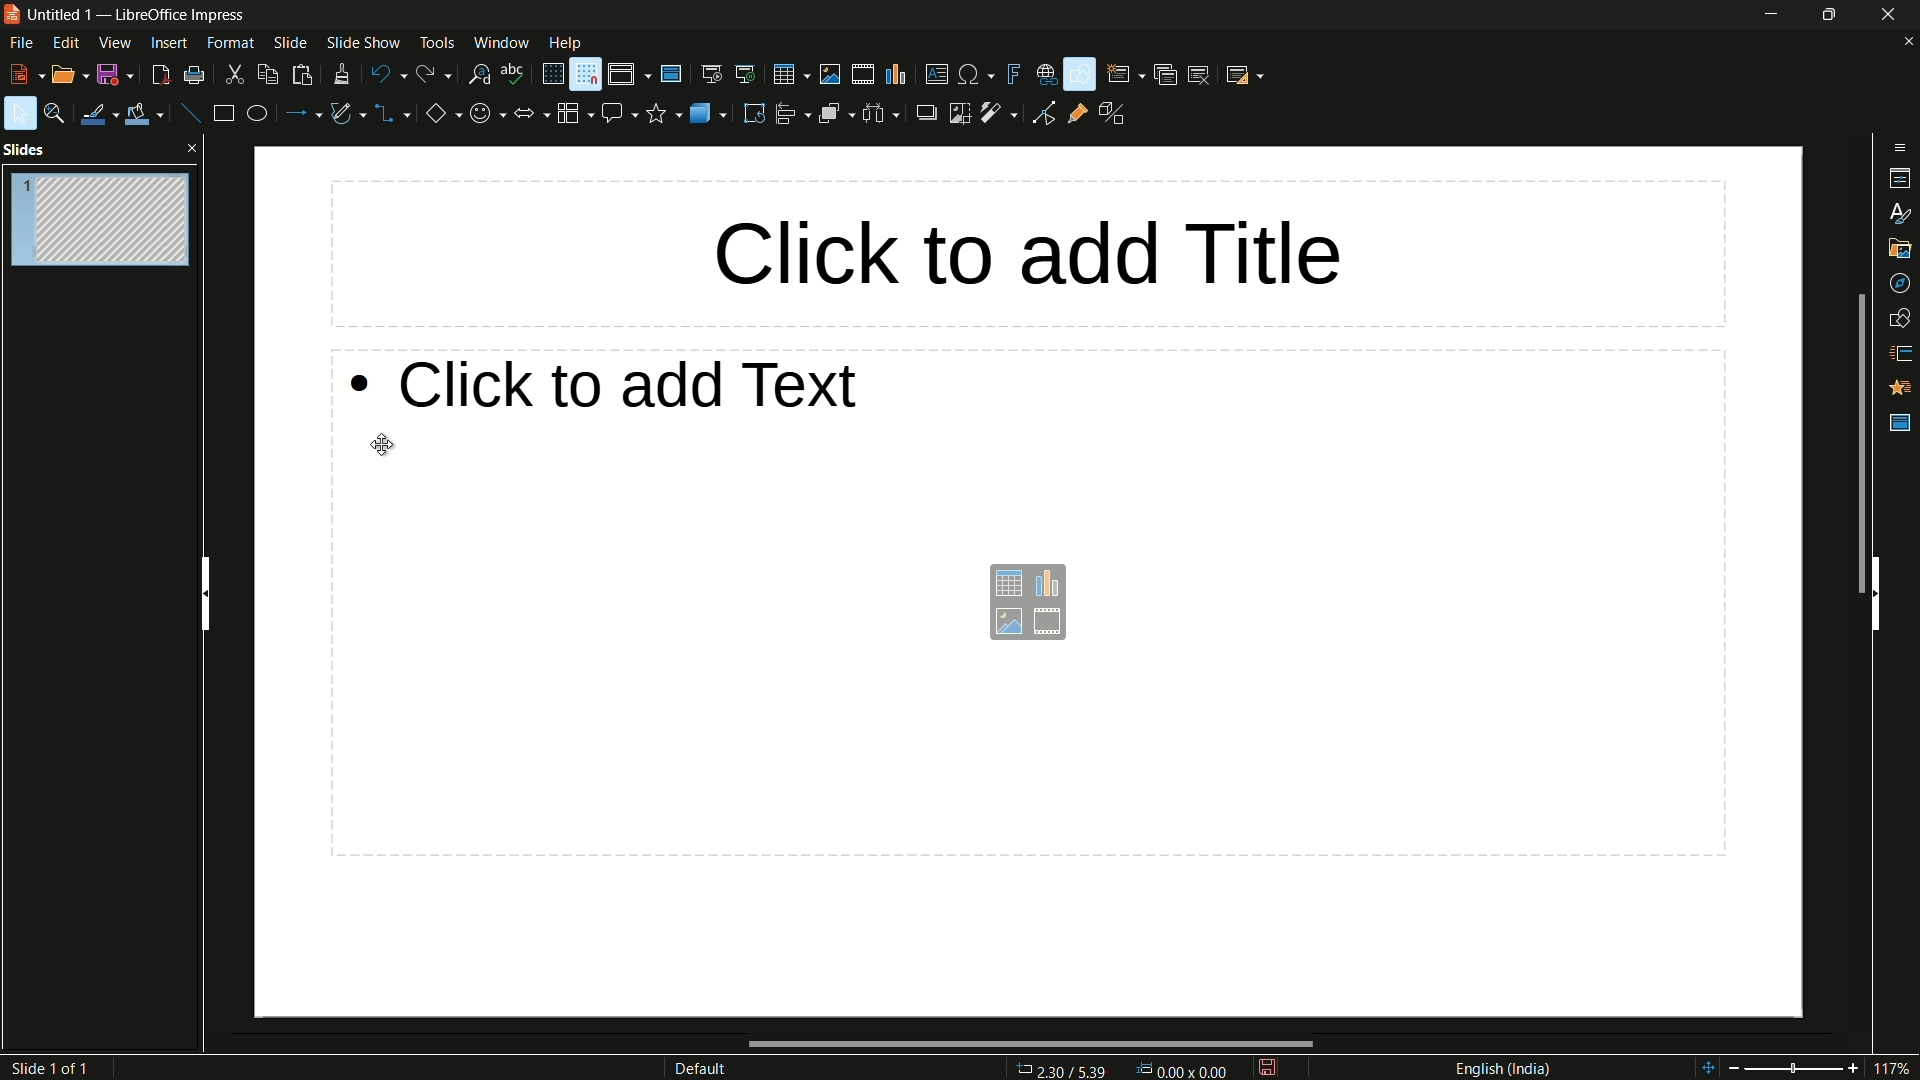  What do you see at coordinates (157, 76) in the screenshot?
I see `export directly as pdf` at bounding box center [157, 76].